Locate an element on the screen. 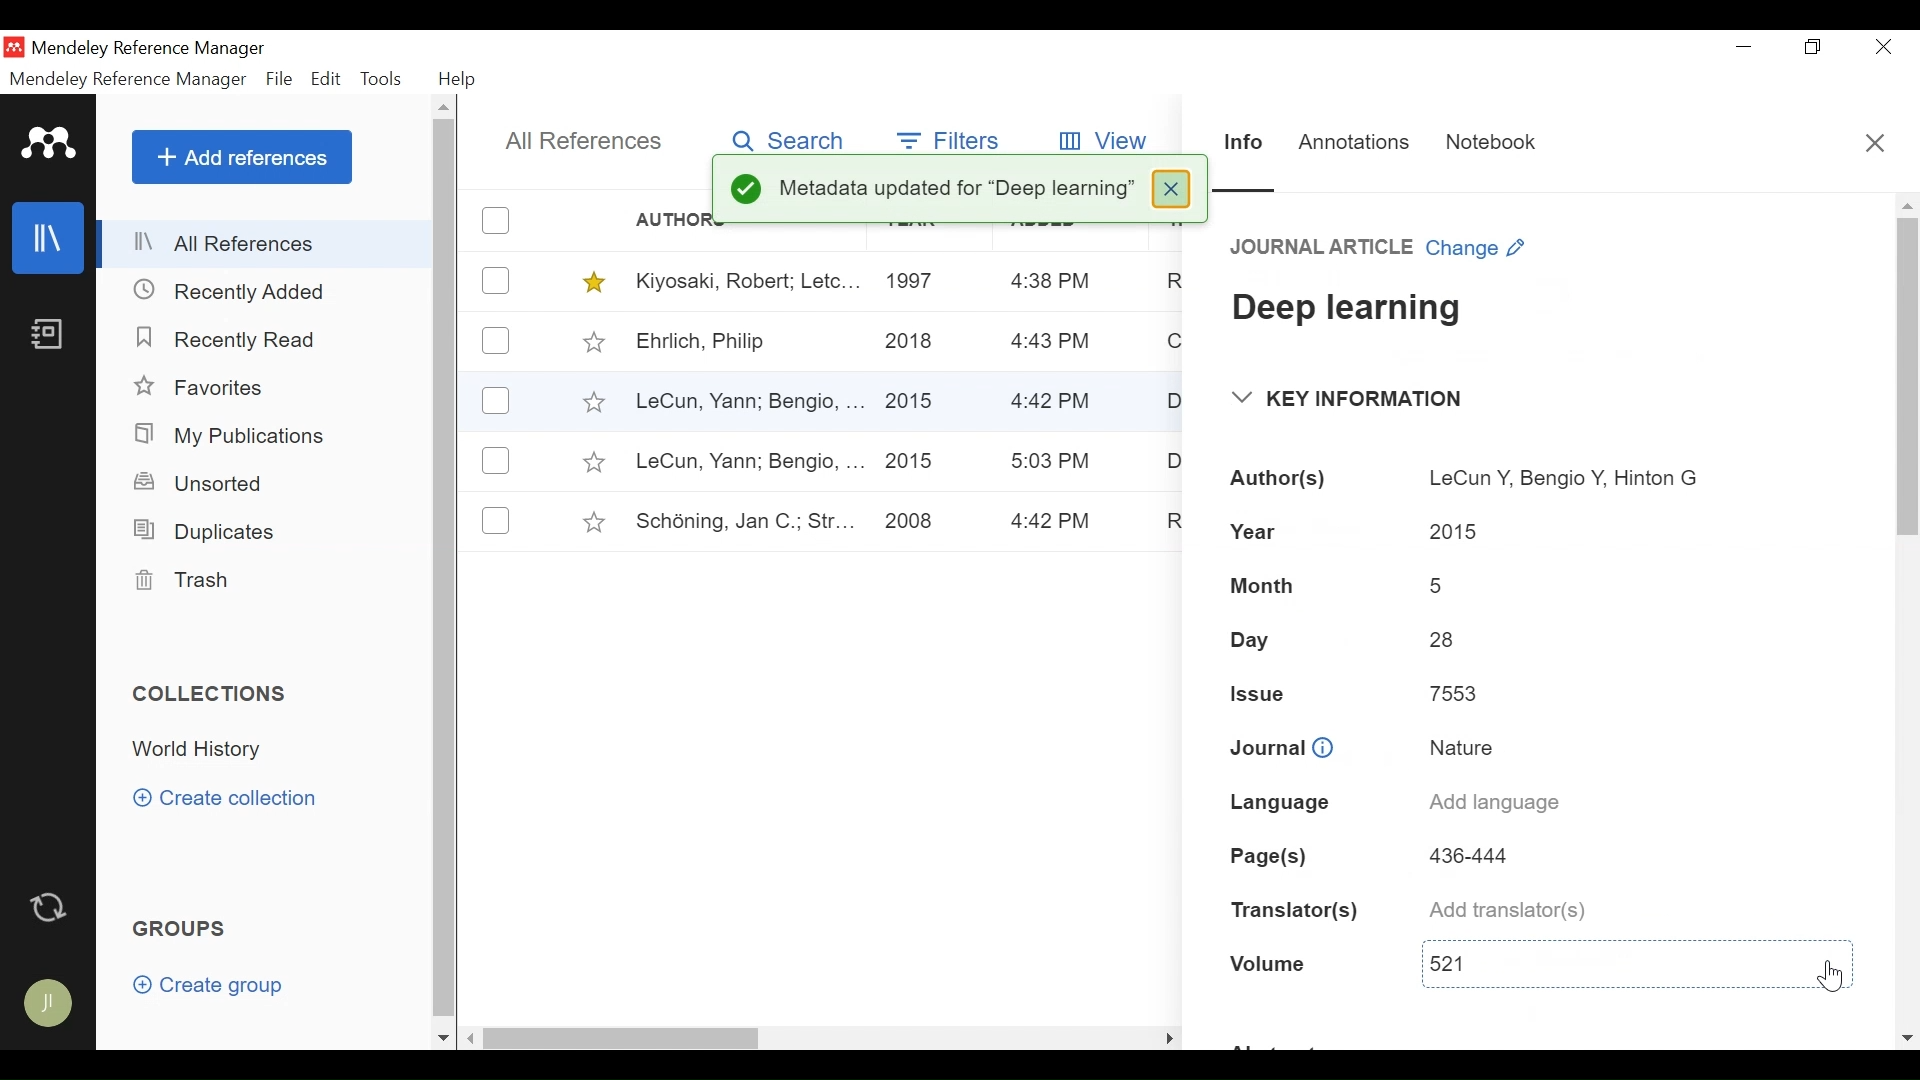  Up is located at coordinates (1907, 206).